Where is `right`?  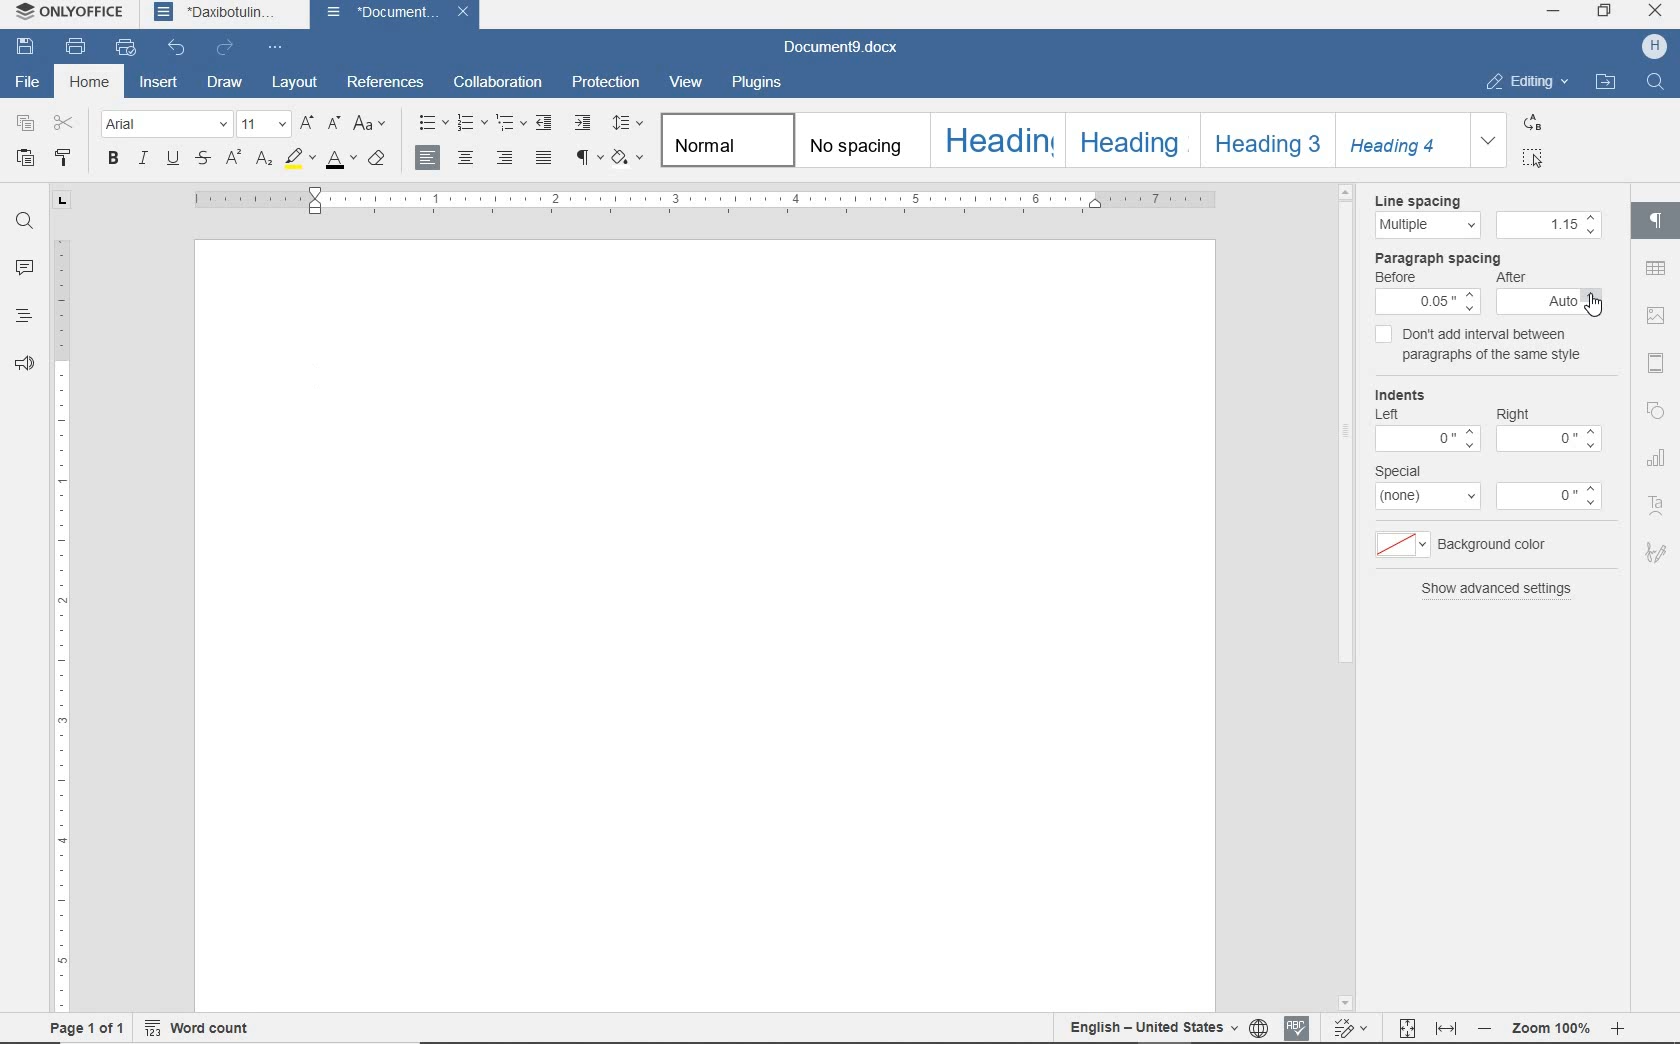
right is located at coordinates (1513, 414).